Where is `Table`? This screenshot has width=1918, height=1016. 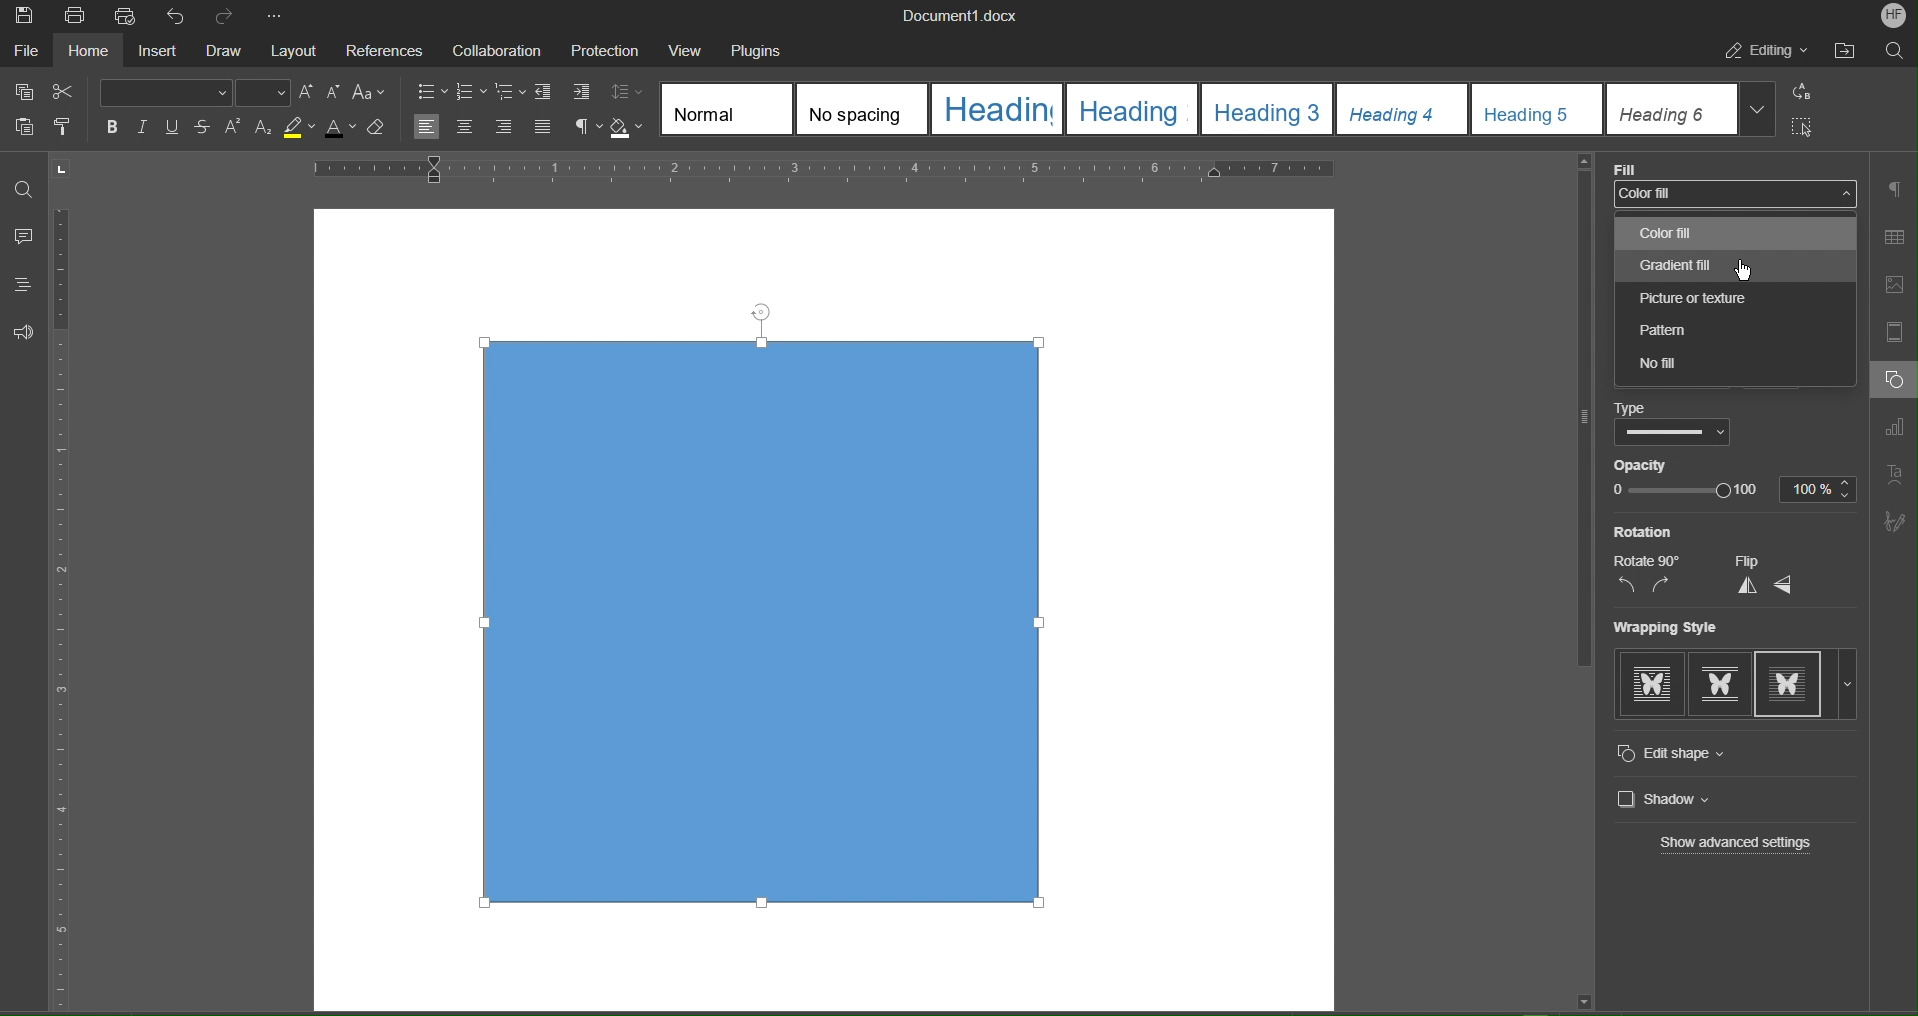 Table is located at coordinates (1899, 234).